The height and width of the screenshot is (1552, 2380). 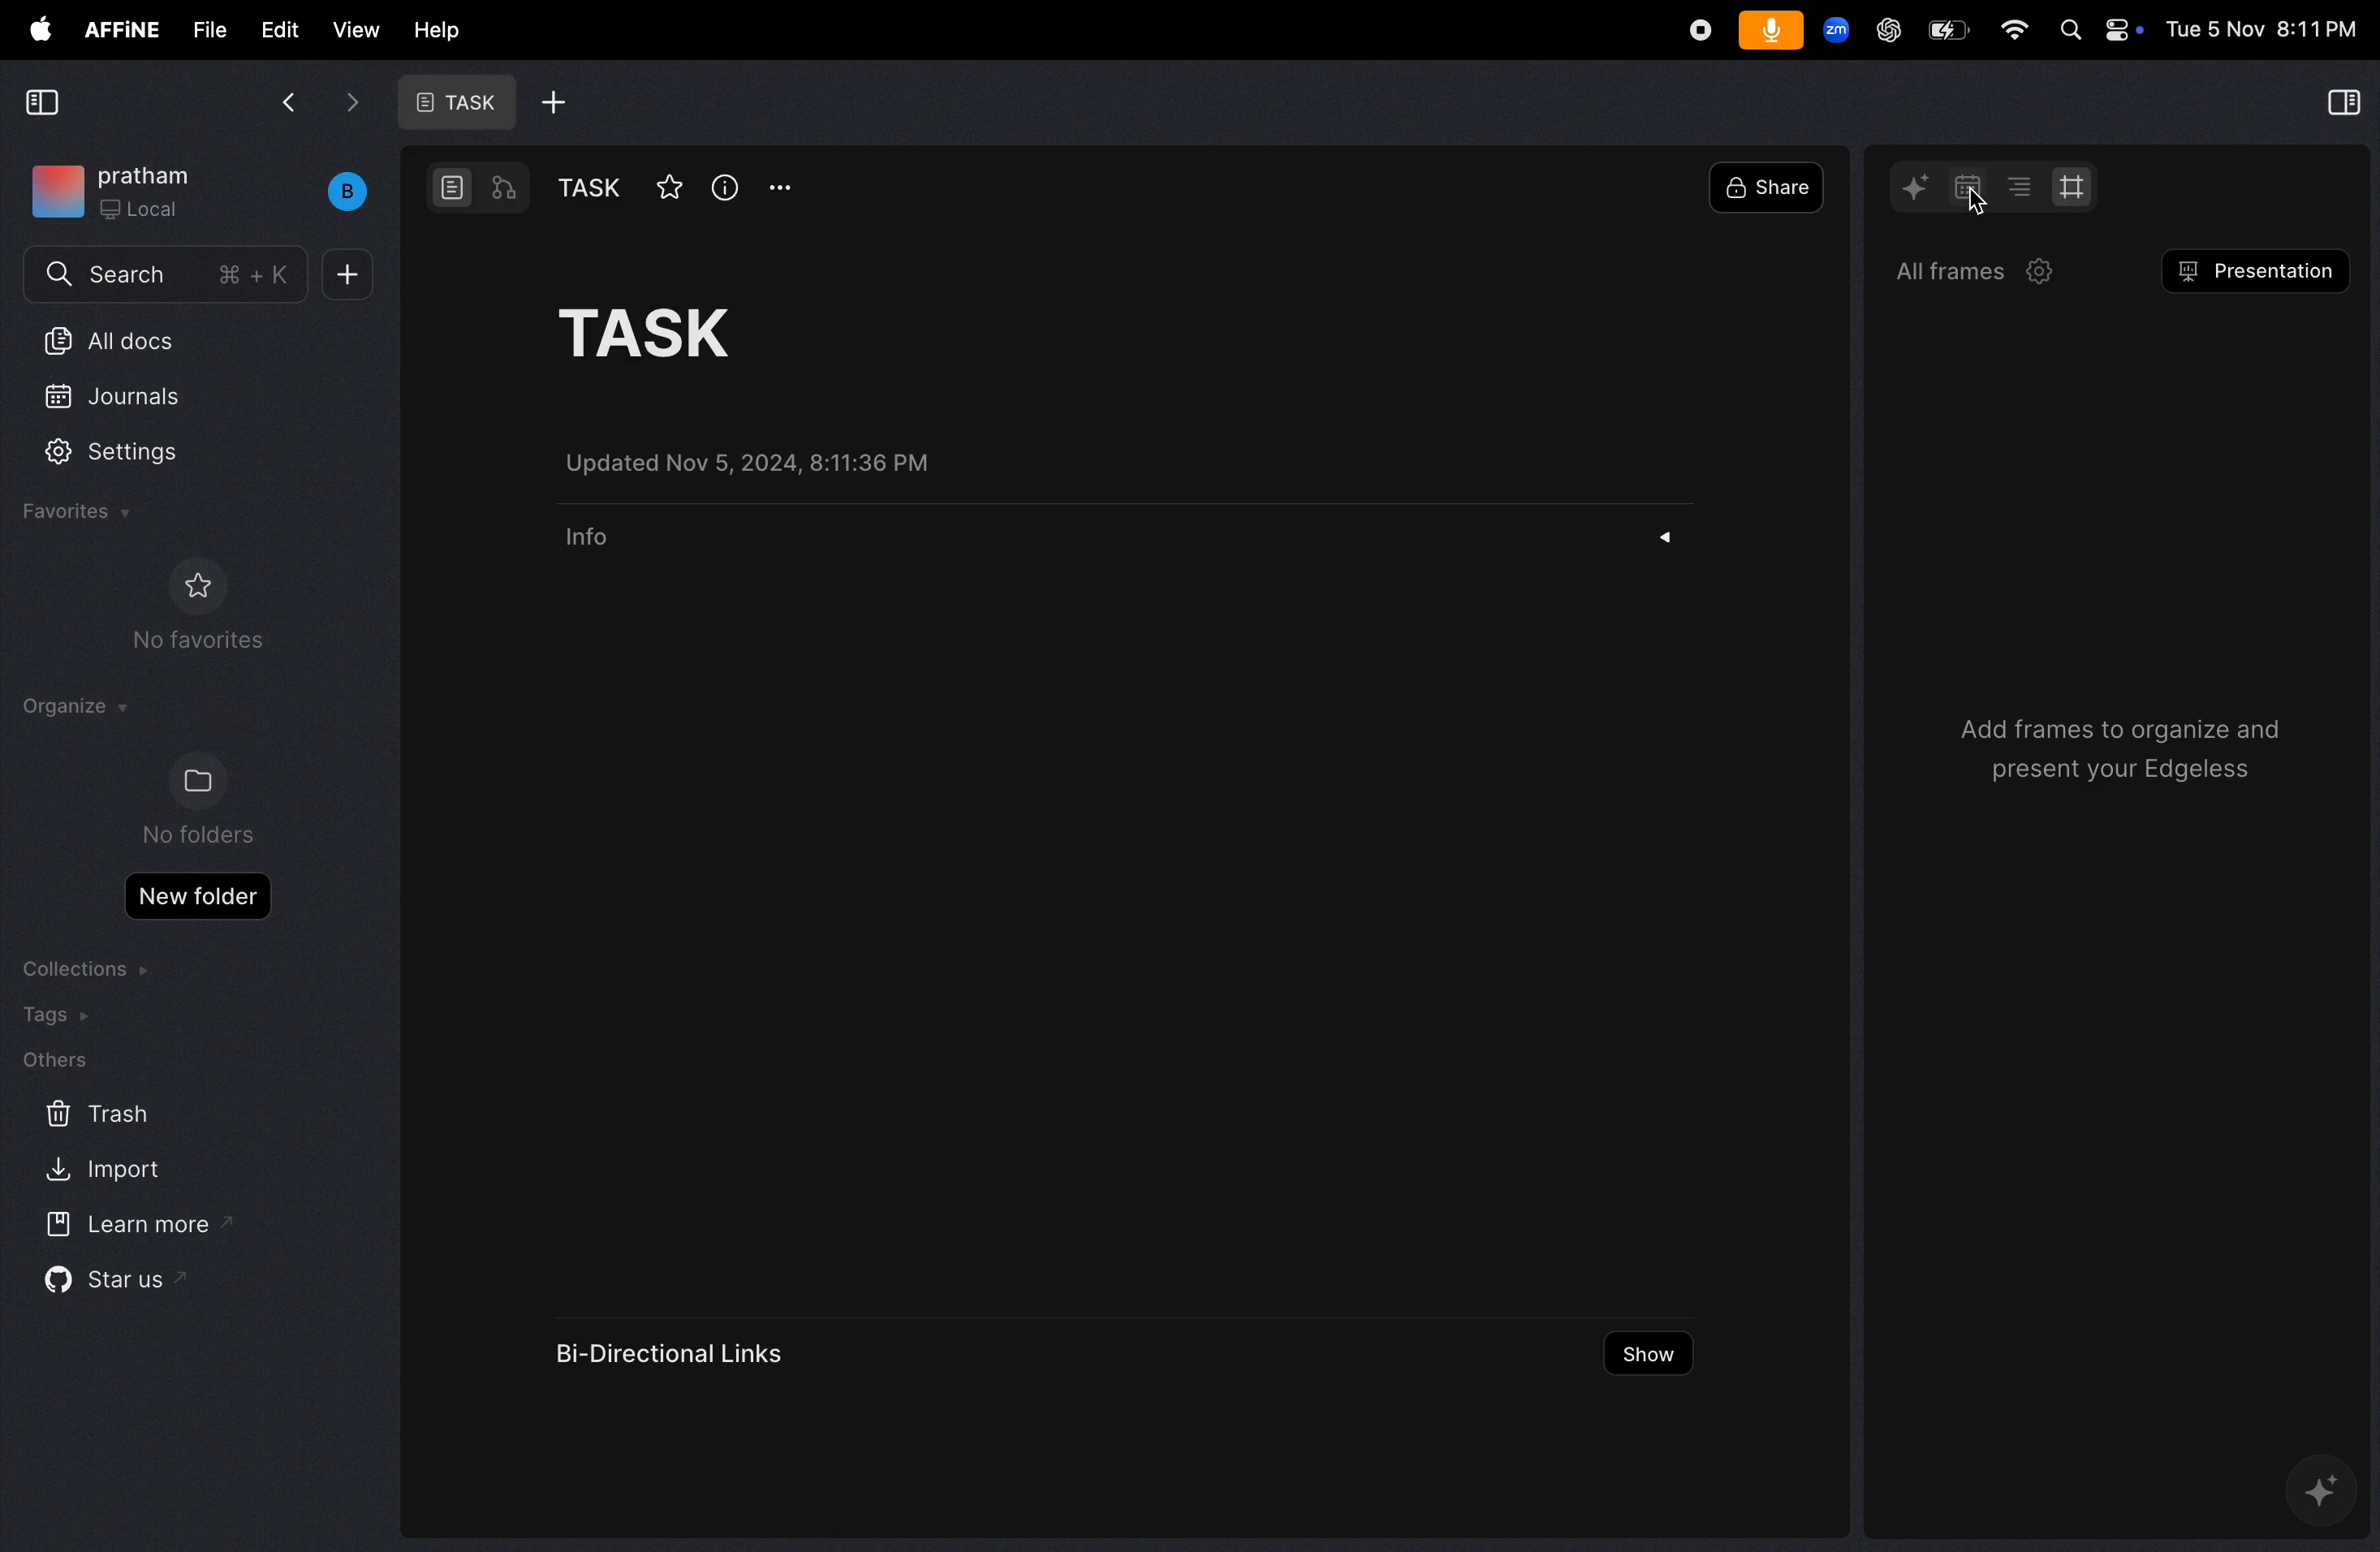 What do you see at coordinates (506, 190) in the screenshot?
I see `workflow` at bounding box center [506, 190].